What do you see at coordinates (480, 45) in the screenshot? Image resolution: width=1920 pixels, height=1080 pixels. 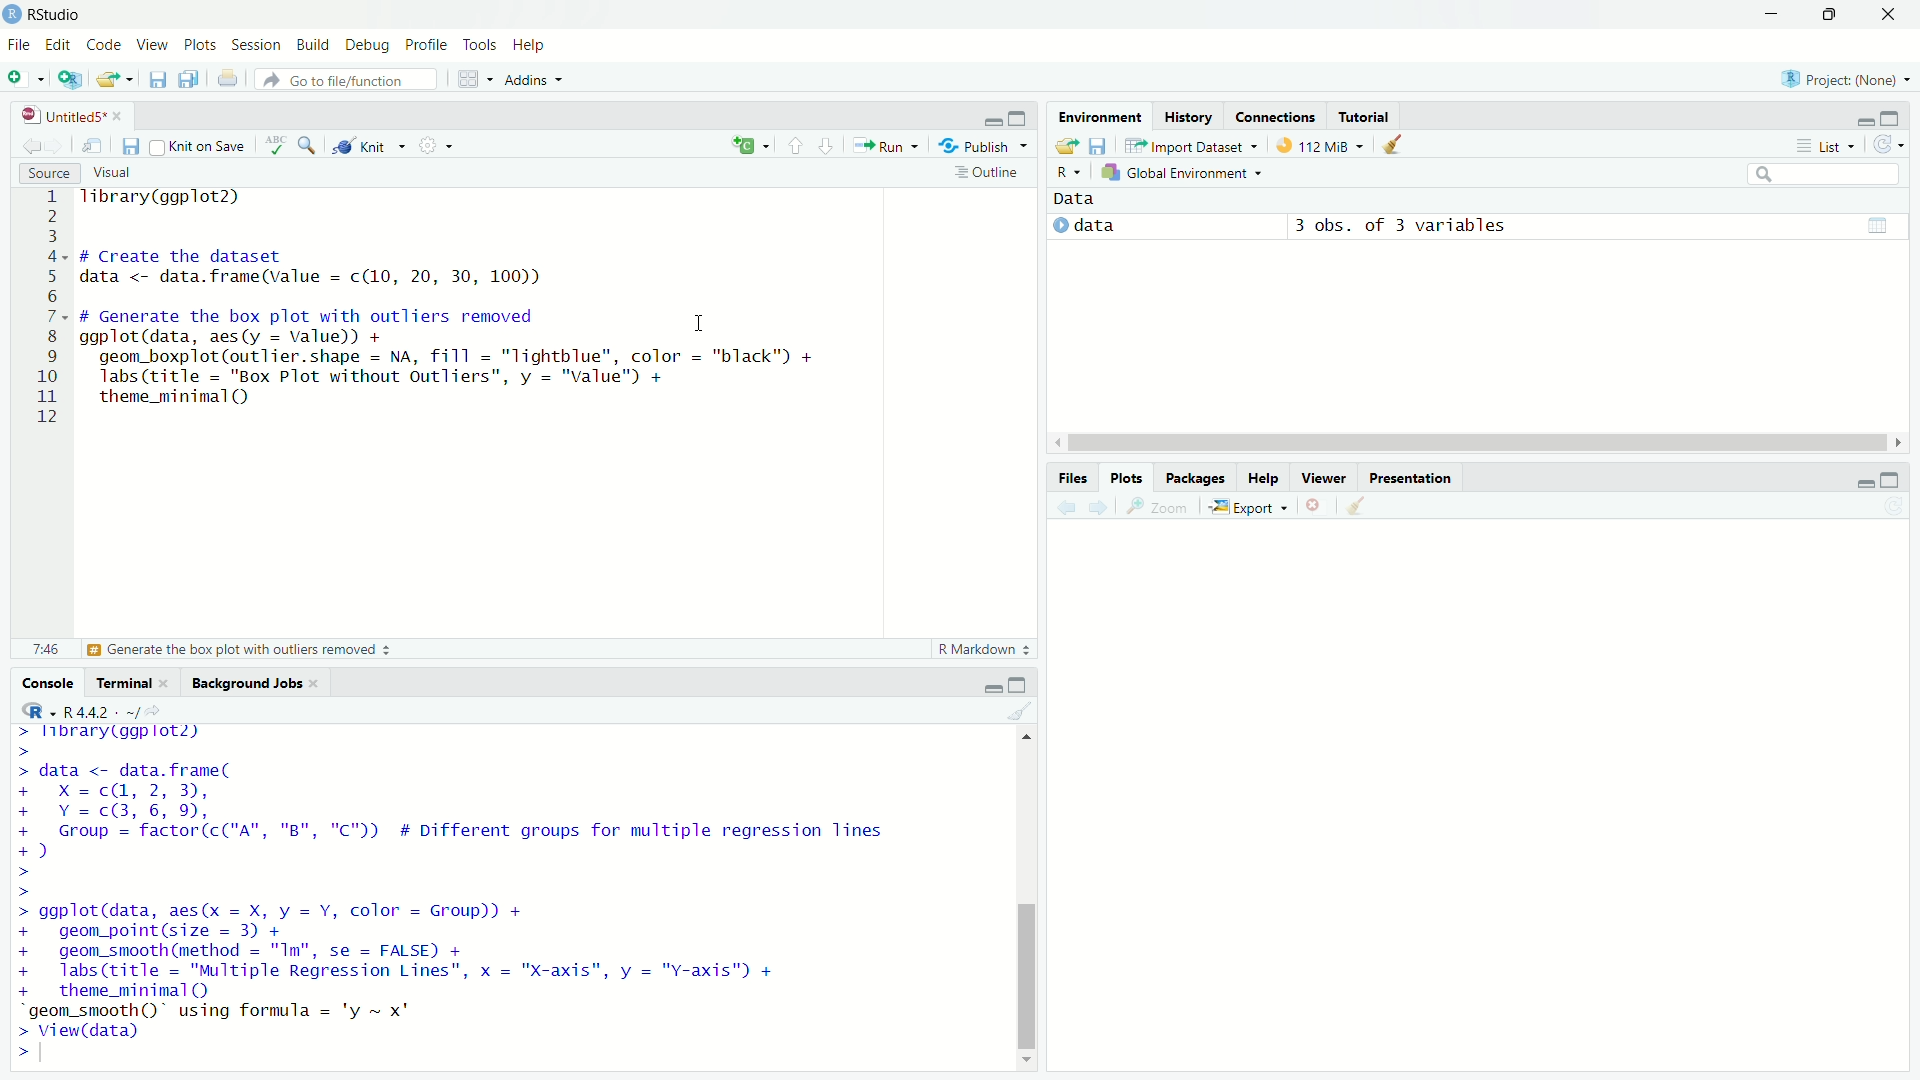 I see `Tools` at bounding box center [480, 45].